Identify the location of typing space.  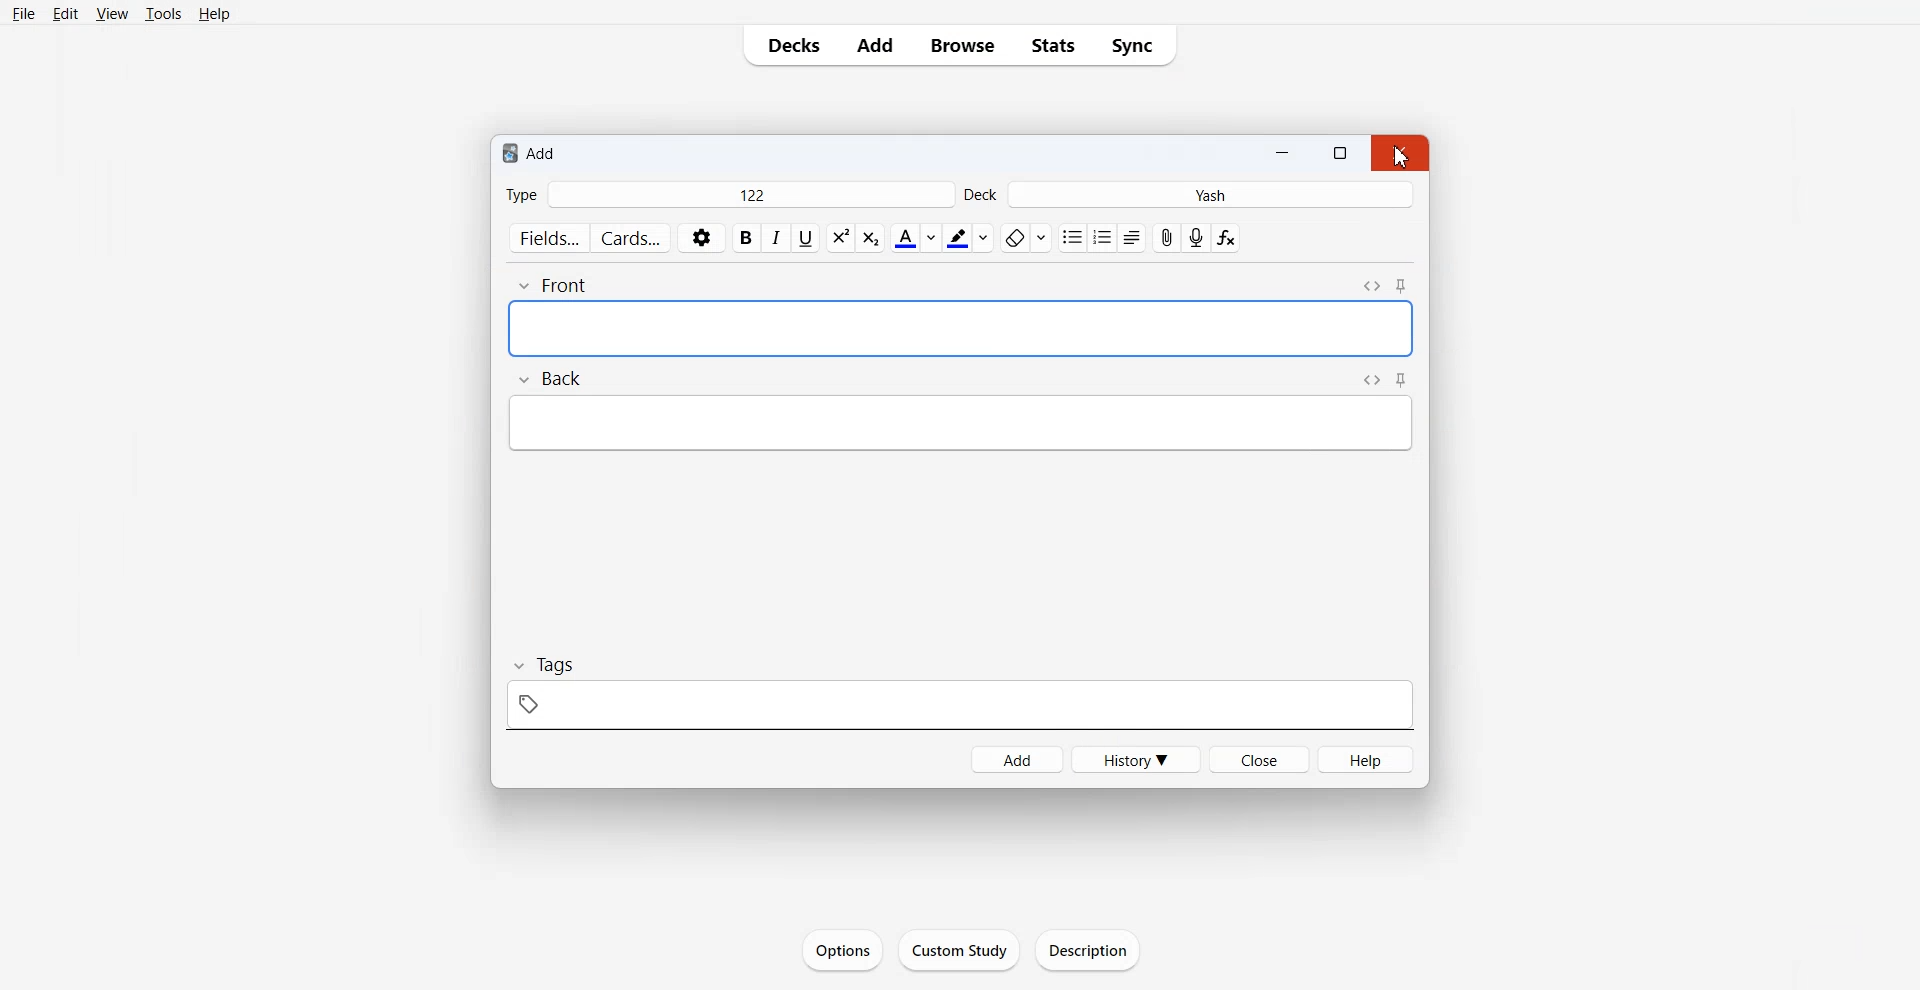
(960, 330).